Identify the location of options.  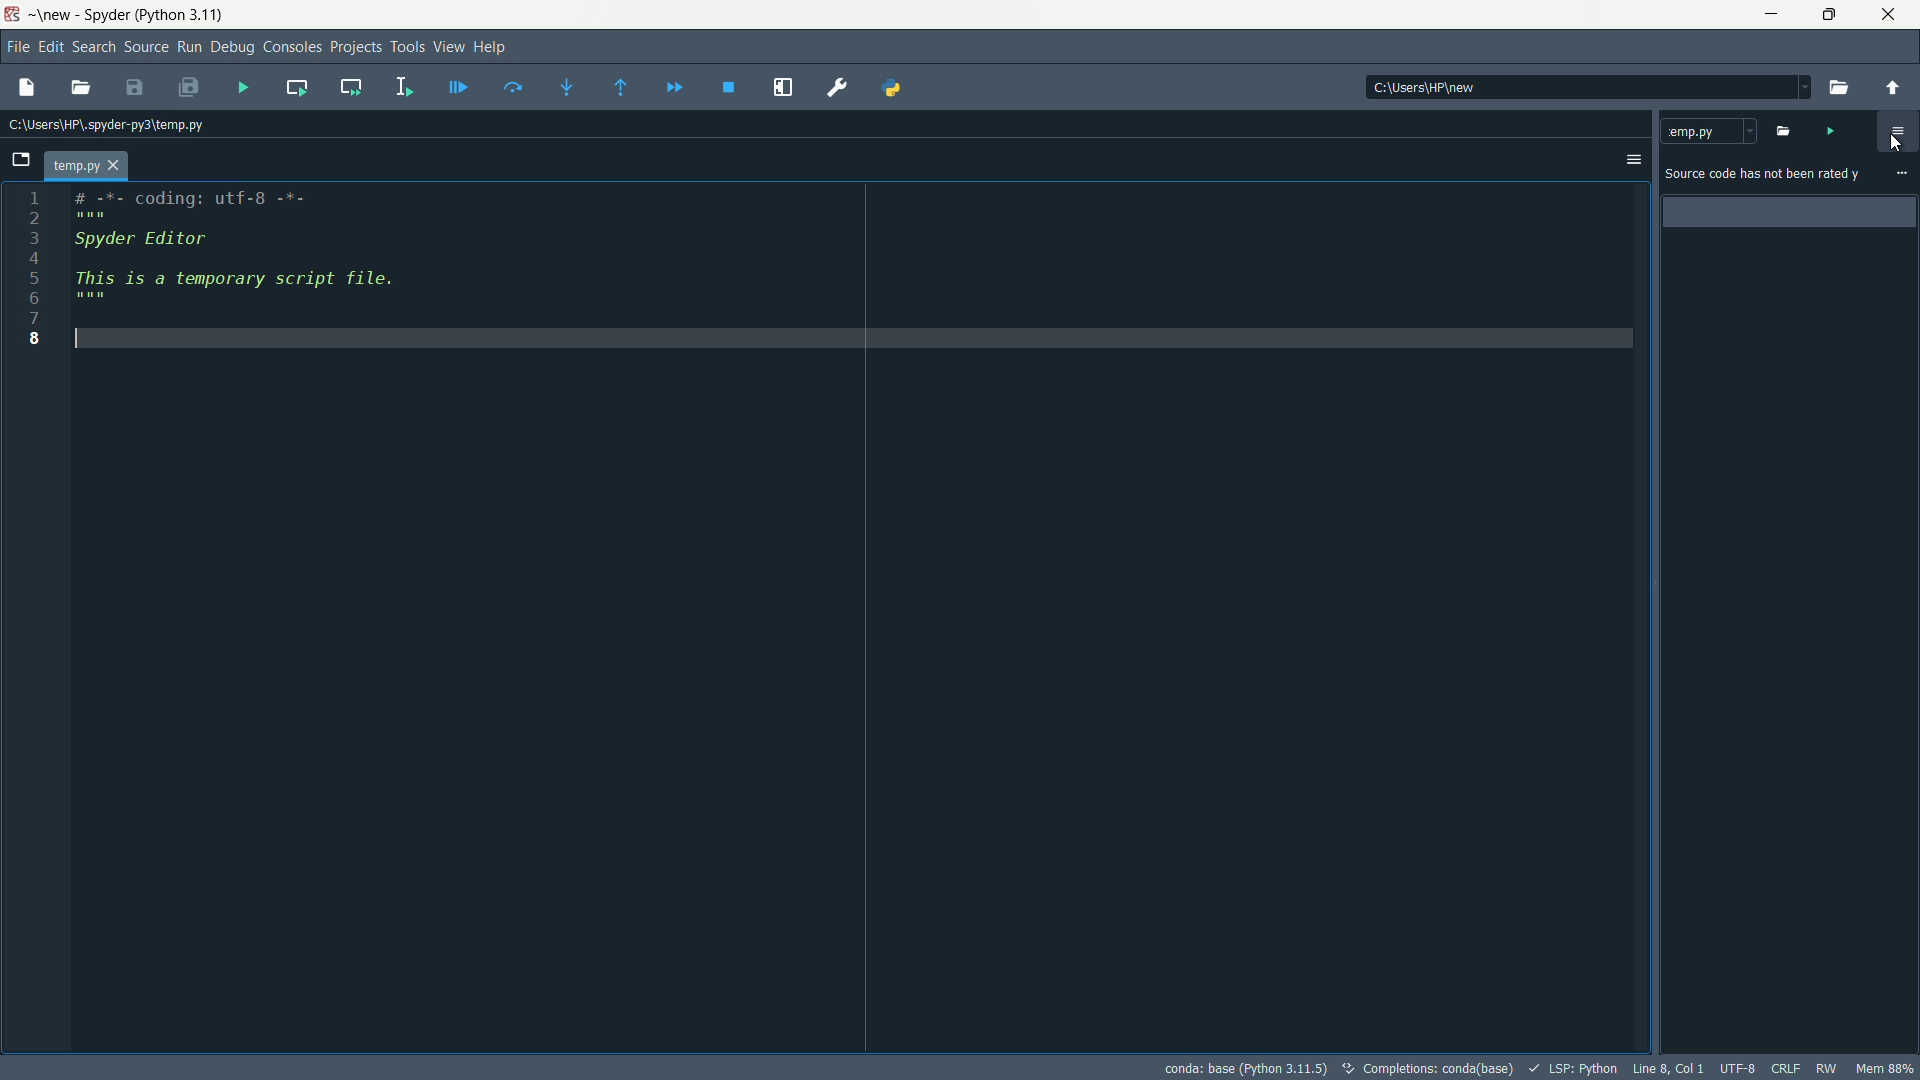
(1631, 159).